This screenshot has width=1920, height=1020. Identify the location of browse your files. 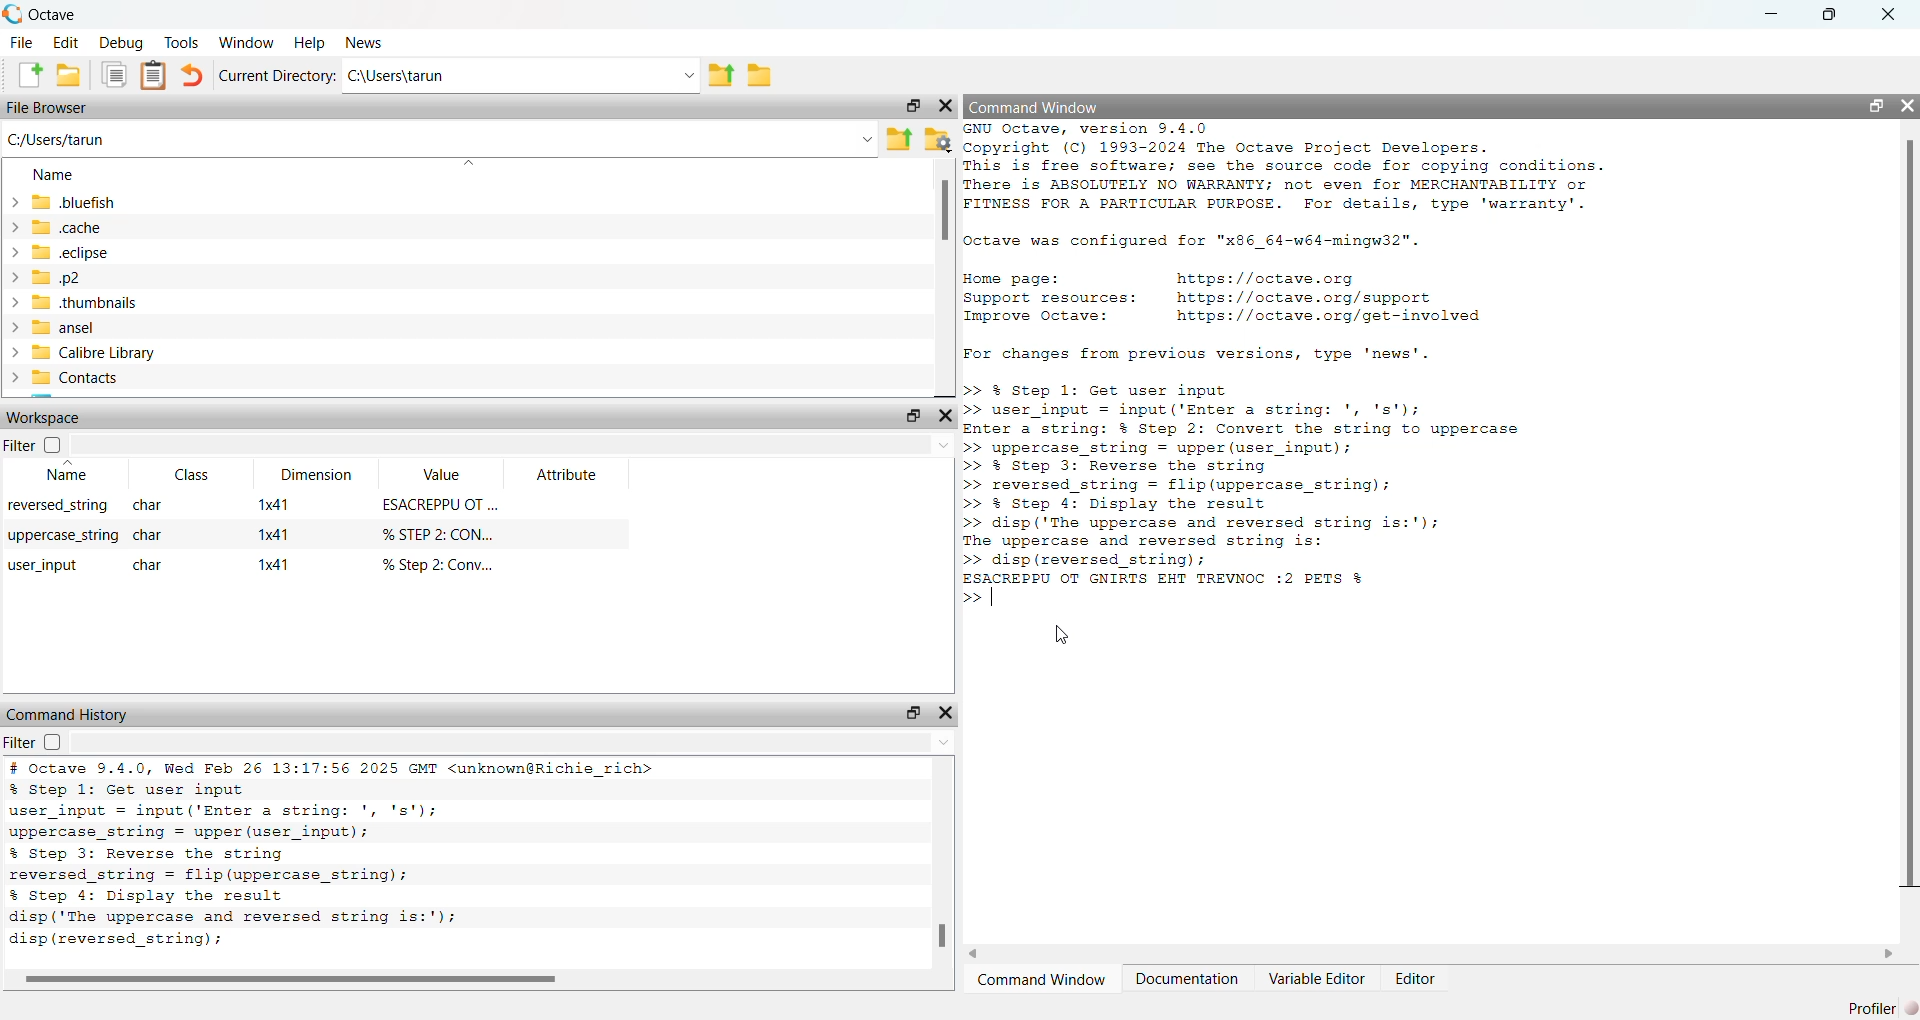
(939, 139).